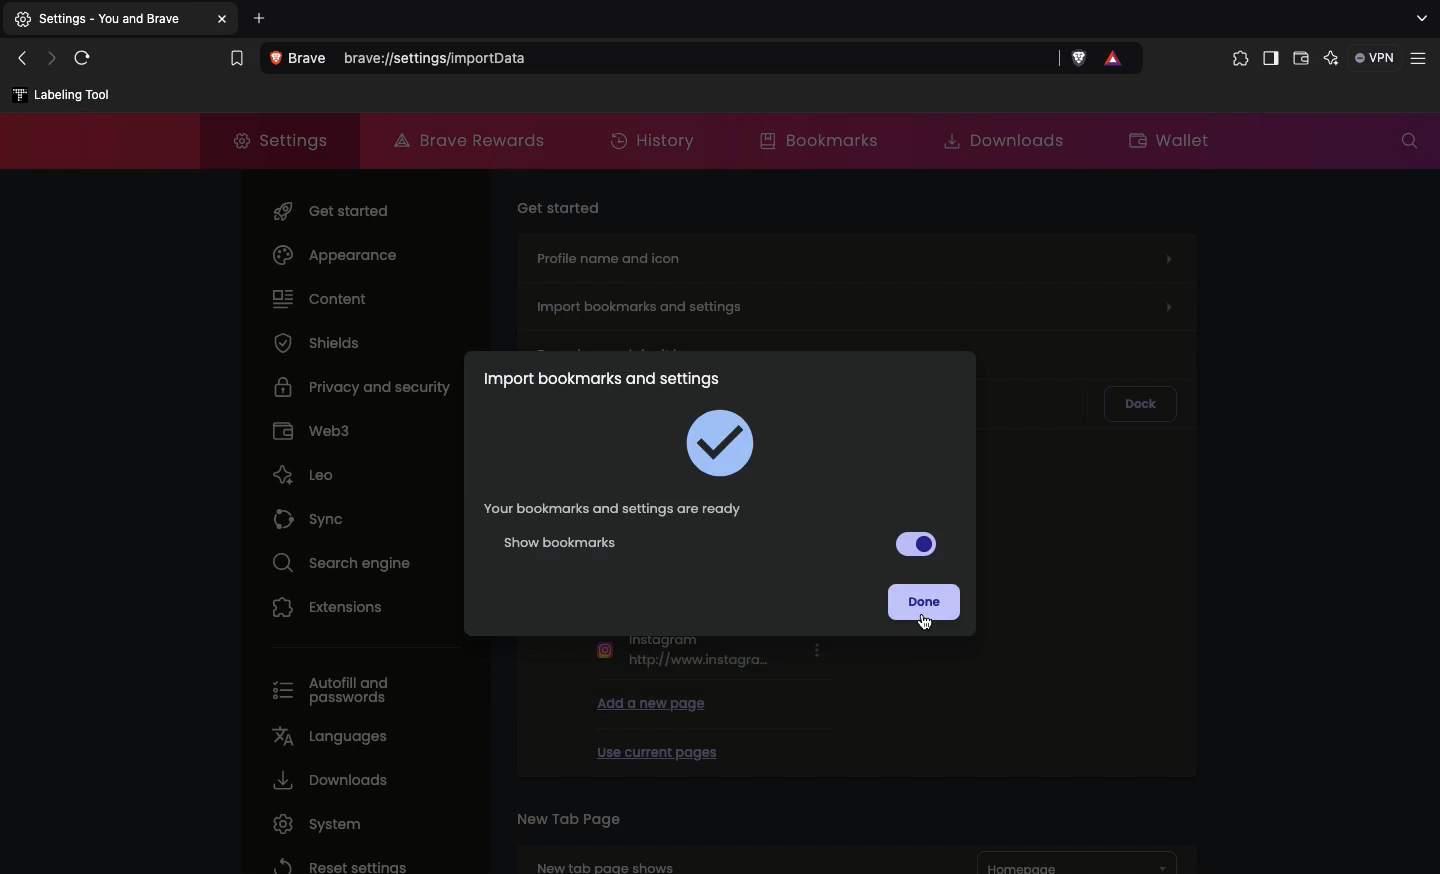  What do you see at coordinates (329, 606) in the screenshot?
I see `Extensions` at bounding box center [329, 606].